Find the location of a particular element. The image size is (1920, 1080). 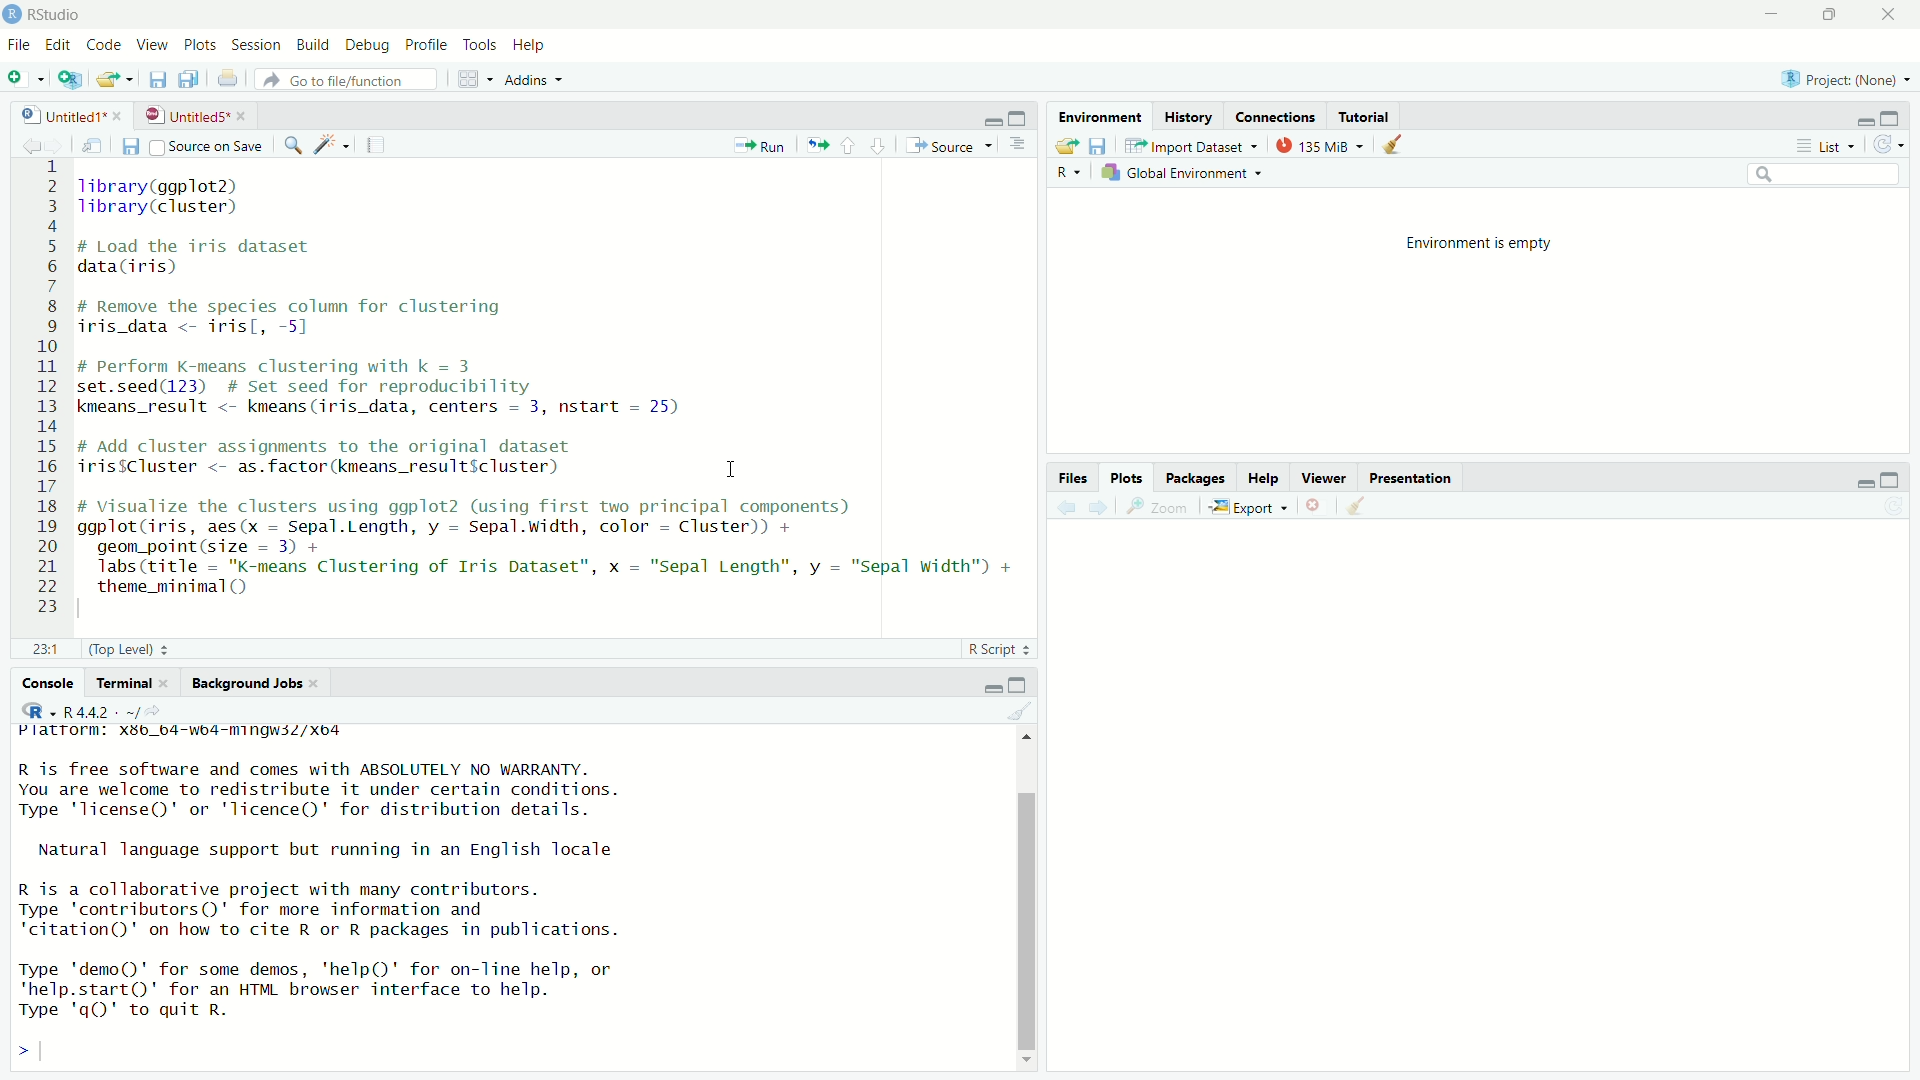

background jobs is located at coordinates (248, 683).